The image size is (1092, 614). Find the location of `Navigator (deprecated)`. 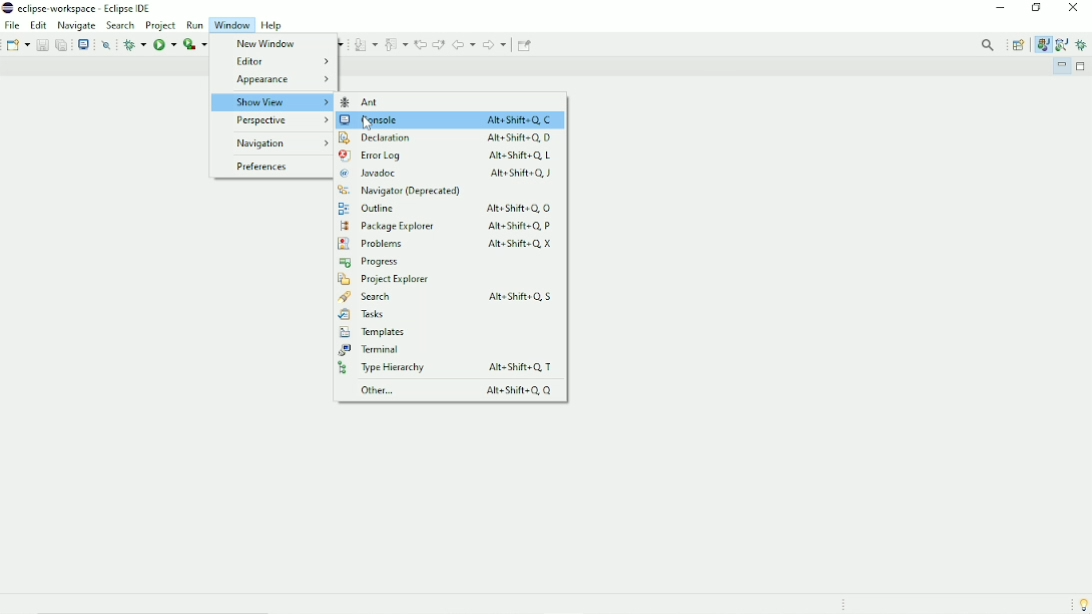

Navigator (deprecated) is located at coordinates (400, 191).